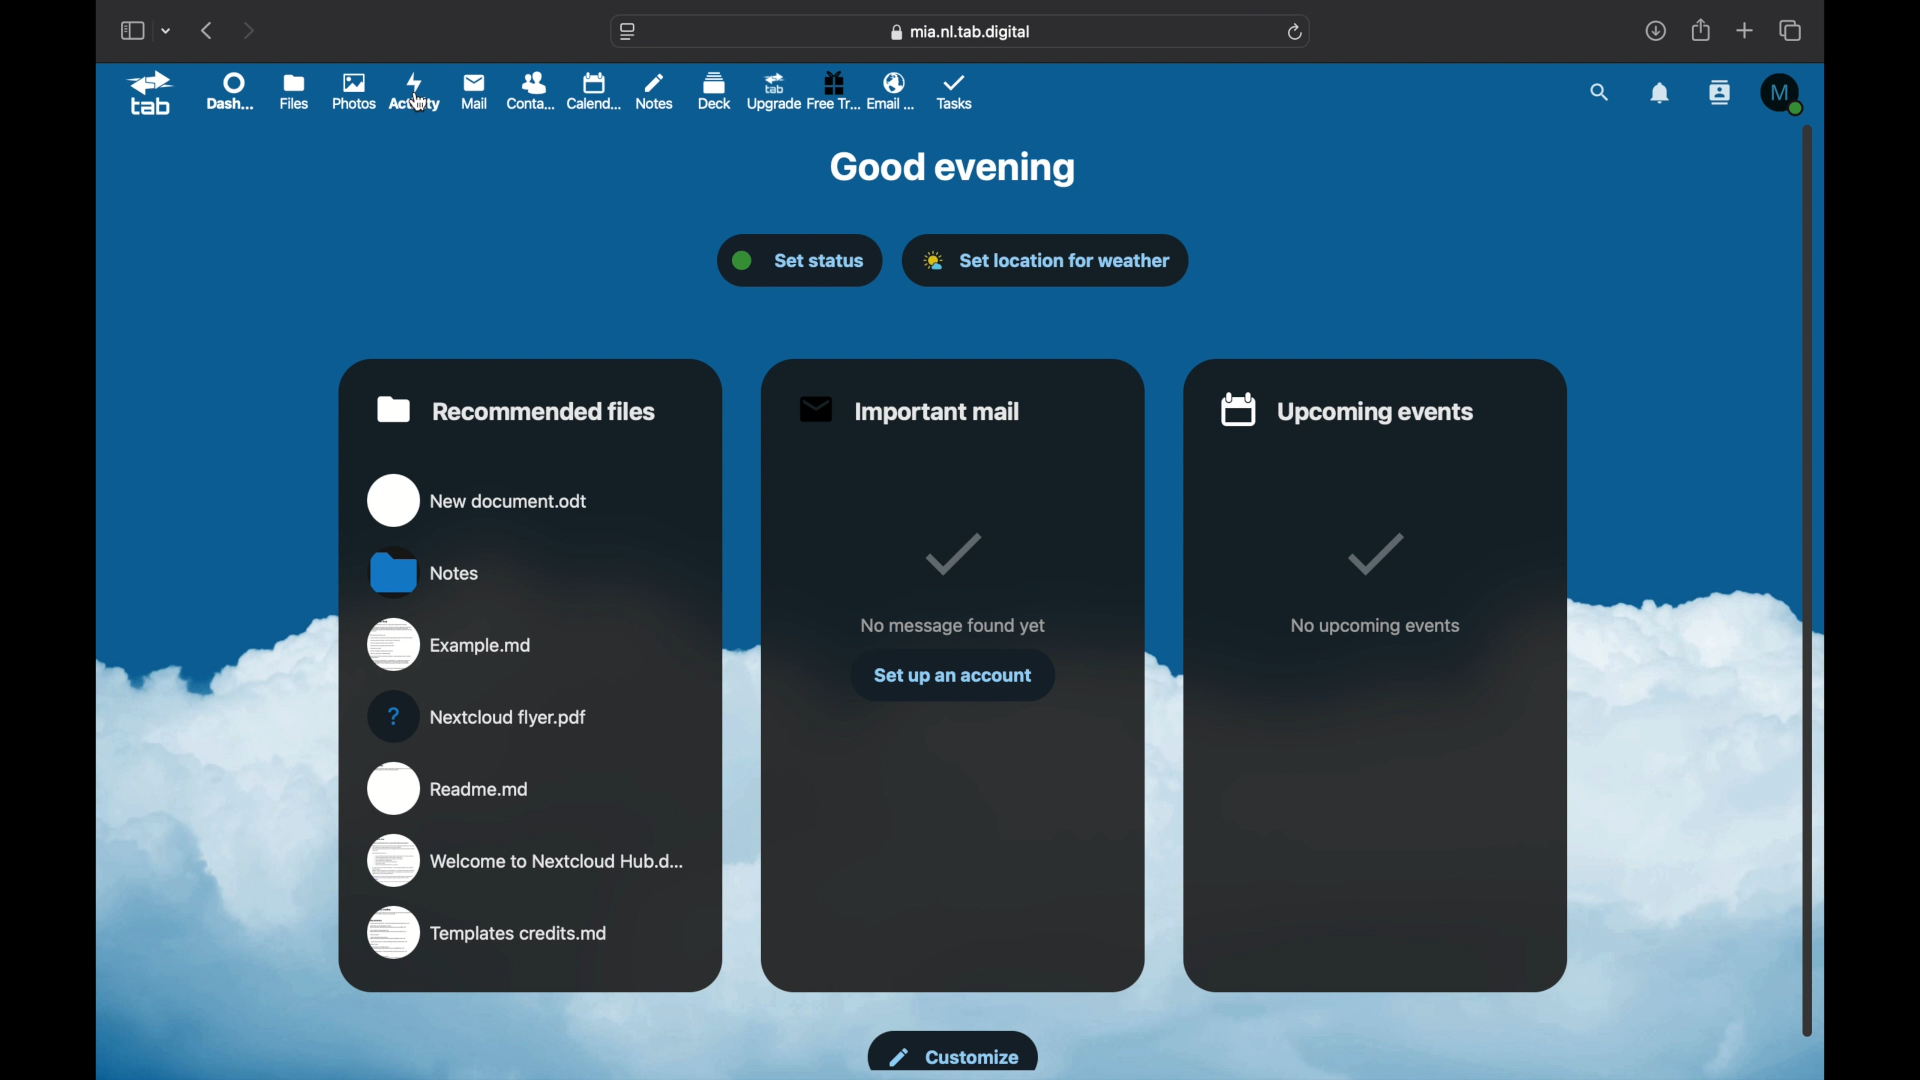 The image size is (1920, 1080). Describe the element at coordinates (1699, 29) in the screenshot. I see `share` at that location.